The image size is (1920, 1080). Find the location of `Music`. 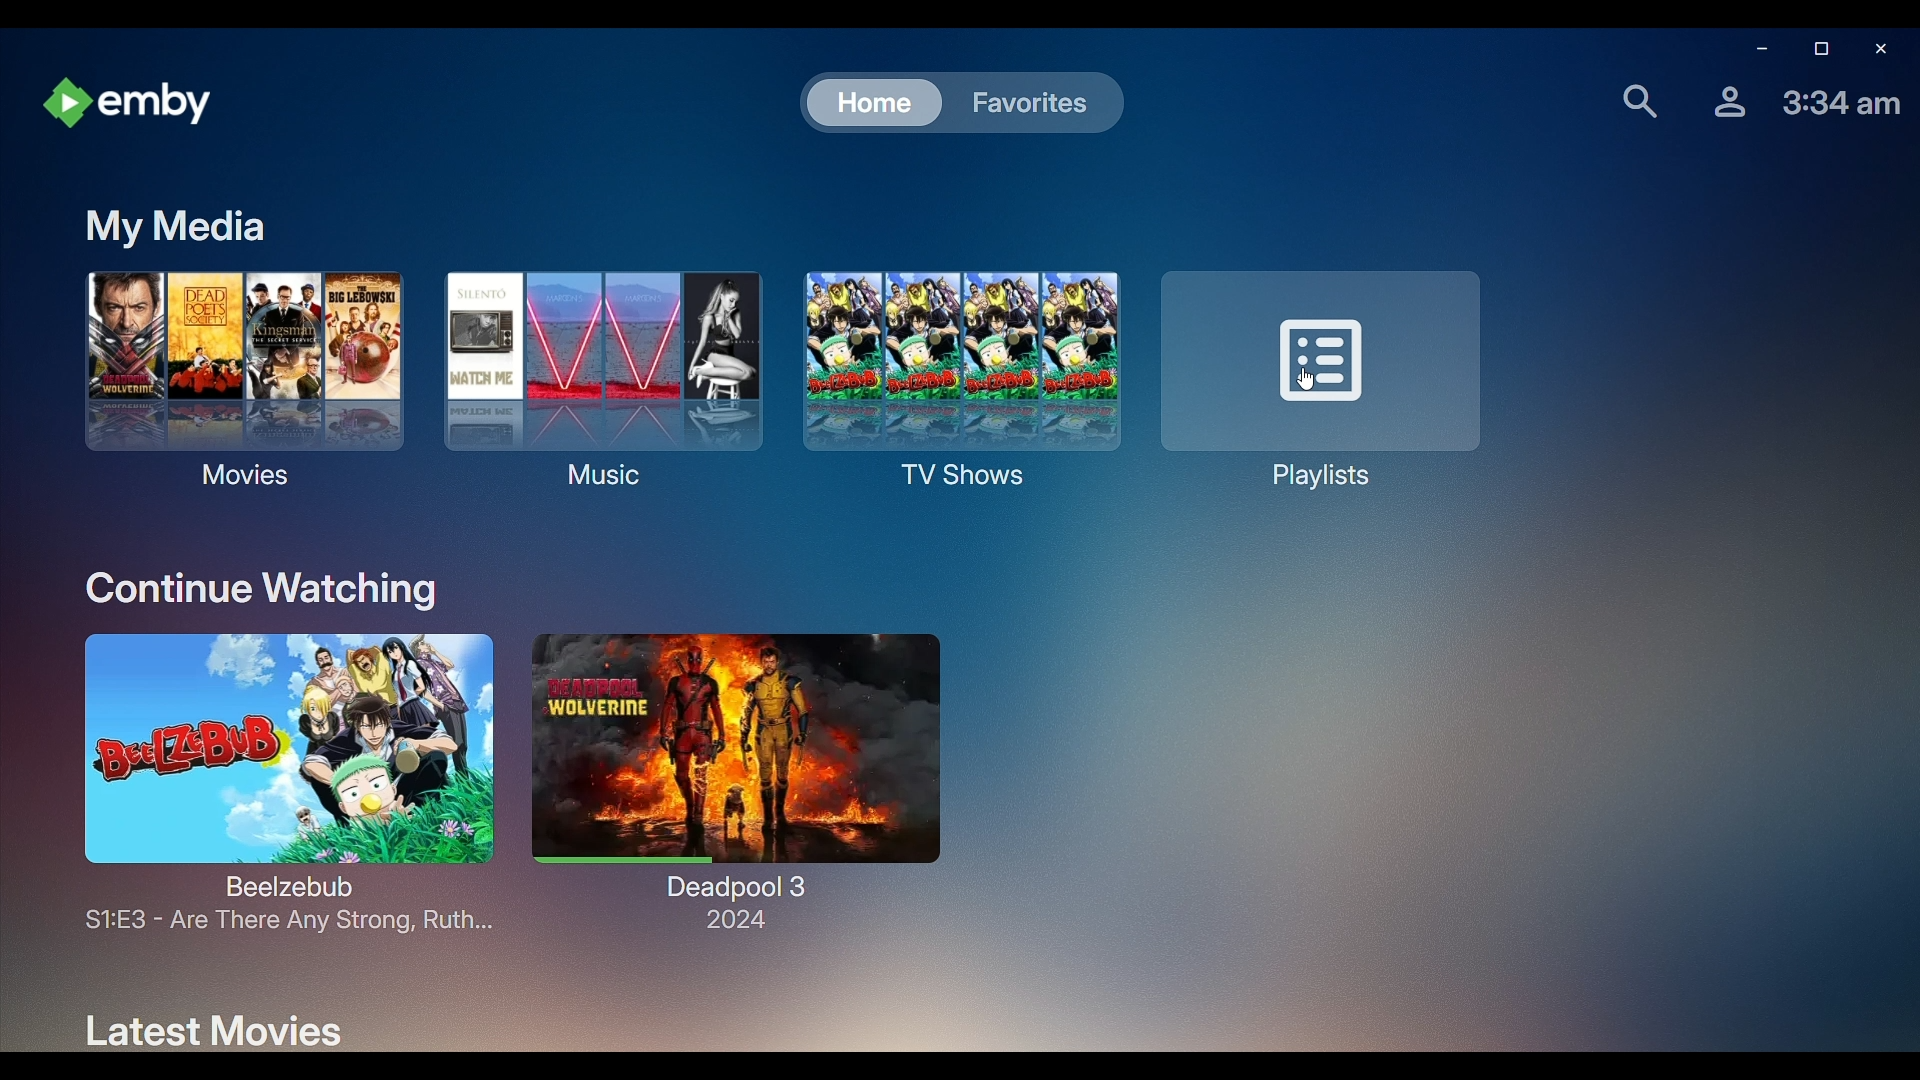

Music is located at coordinates (598, 379).